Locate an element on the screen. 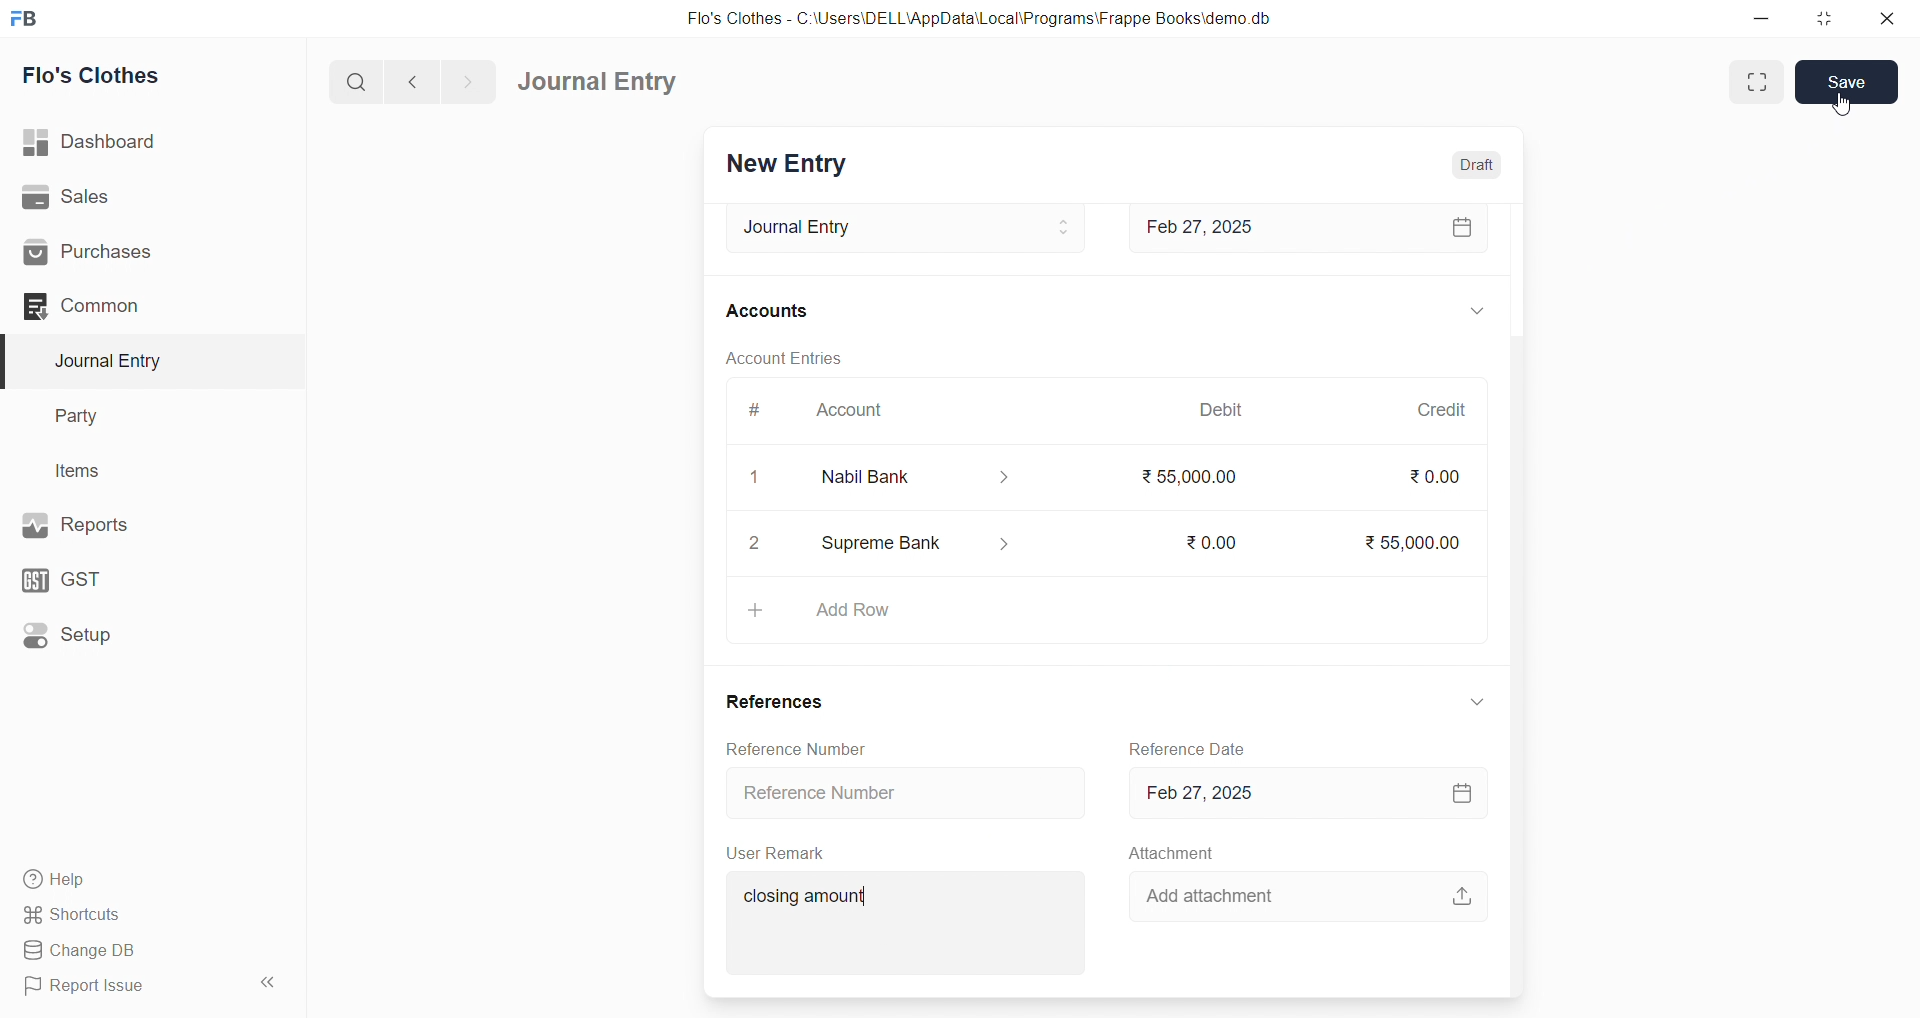 This screenshot has height=1018, width=1920. GST is located at coordinates (109, 580).